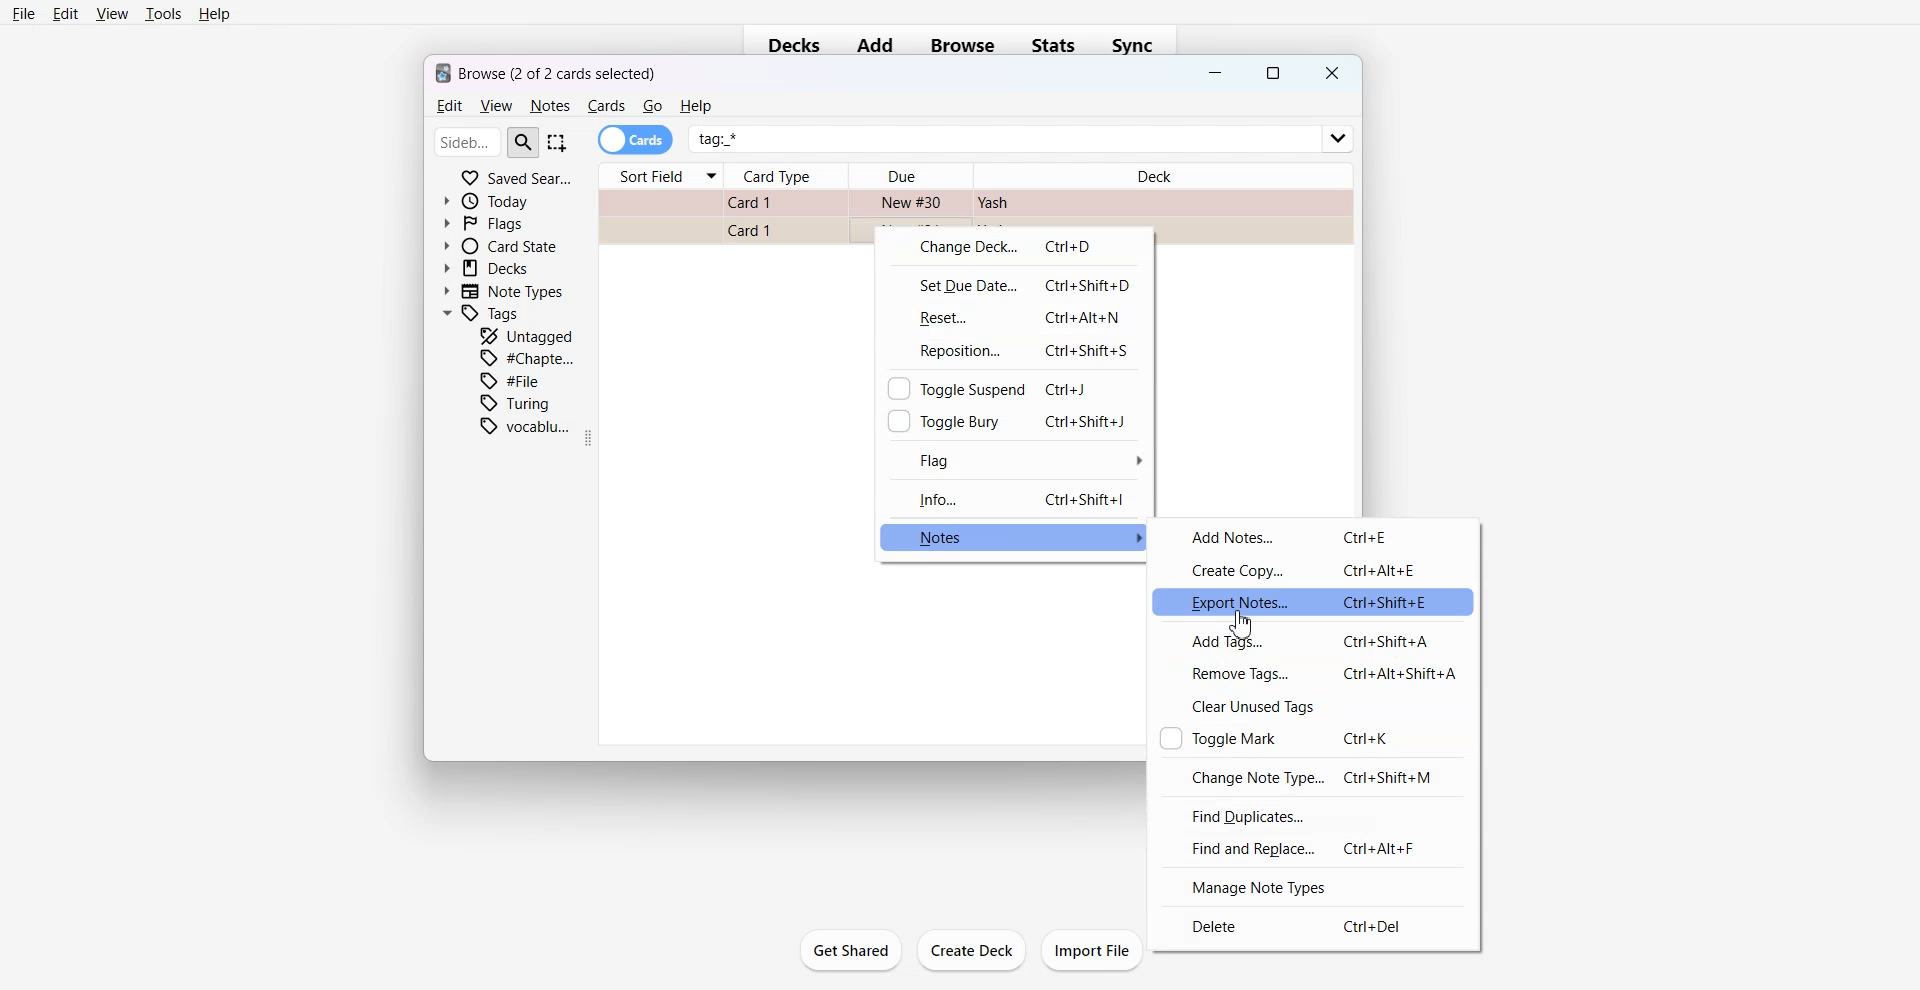  Describe the element at coordinates (1316, 569) in the screenshot. I see `Create Copy` at that location.